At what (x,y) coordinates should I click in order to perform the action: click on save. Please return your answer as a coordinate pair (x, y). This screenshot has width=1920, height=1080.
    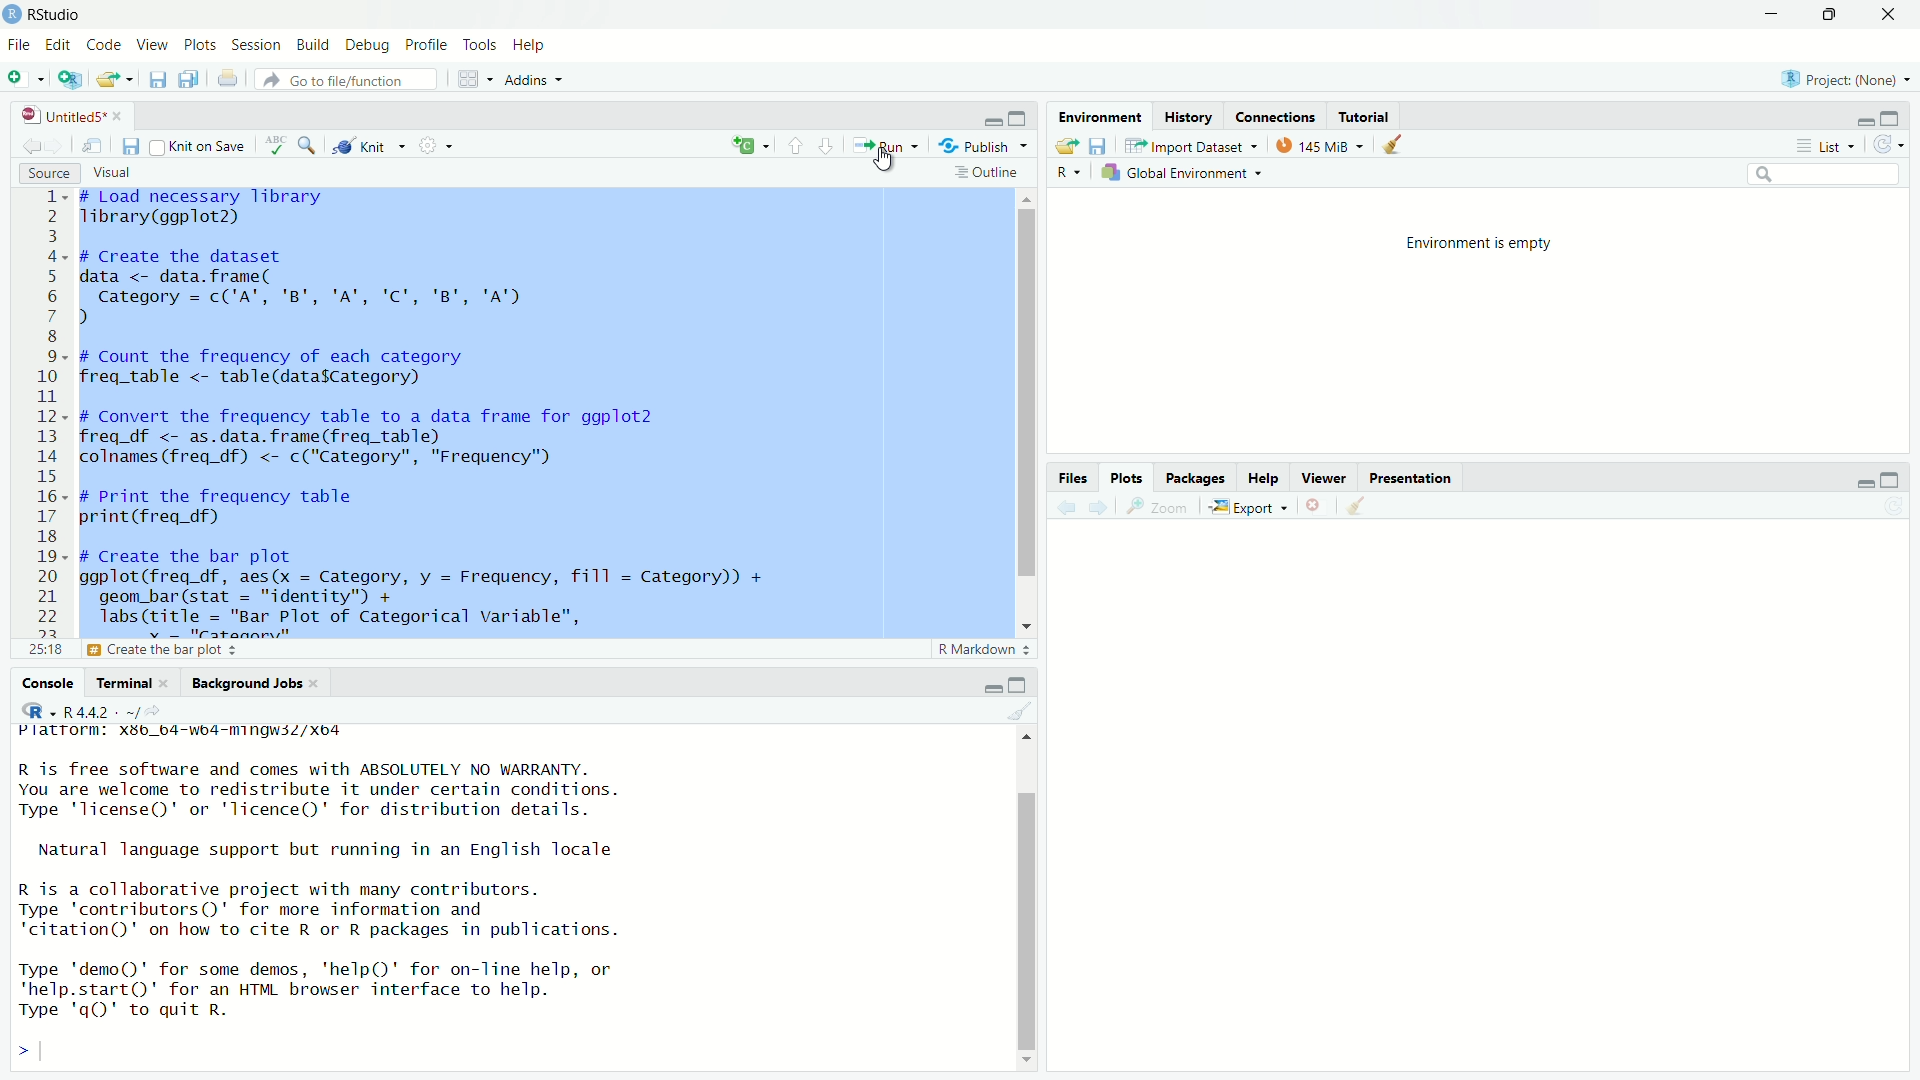
    Looking at the image, I should click on (161, 79).